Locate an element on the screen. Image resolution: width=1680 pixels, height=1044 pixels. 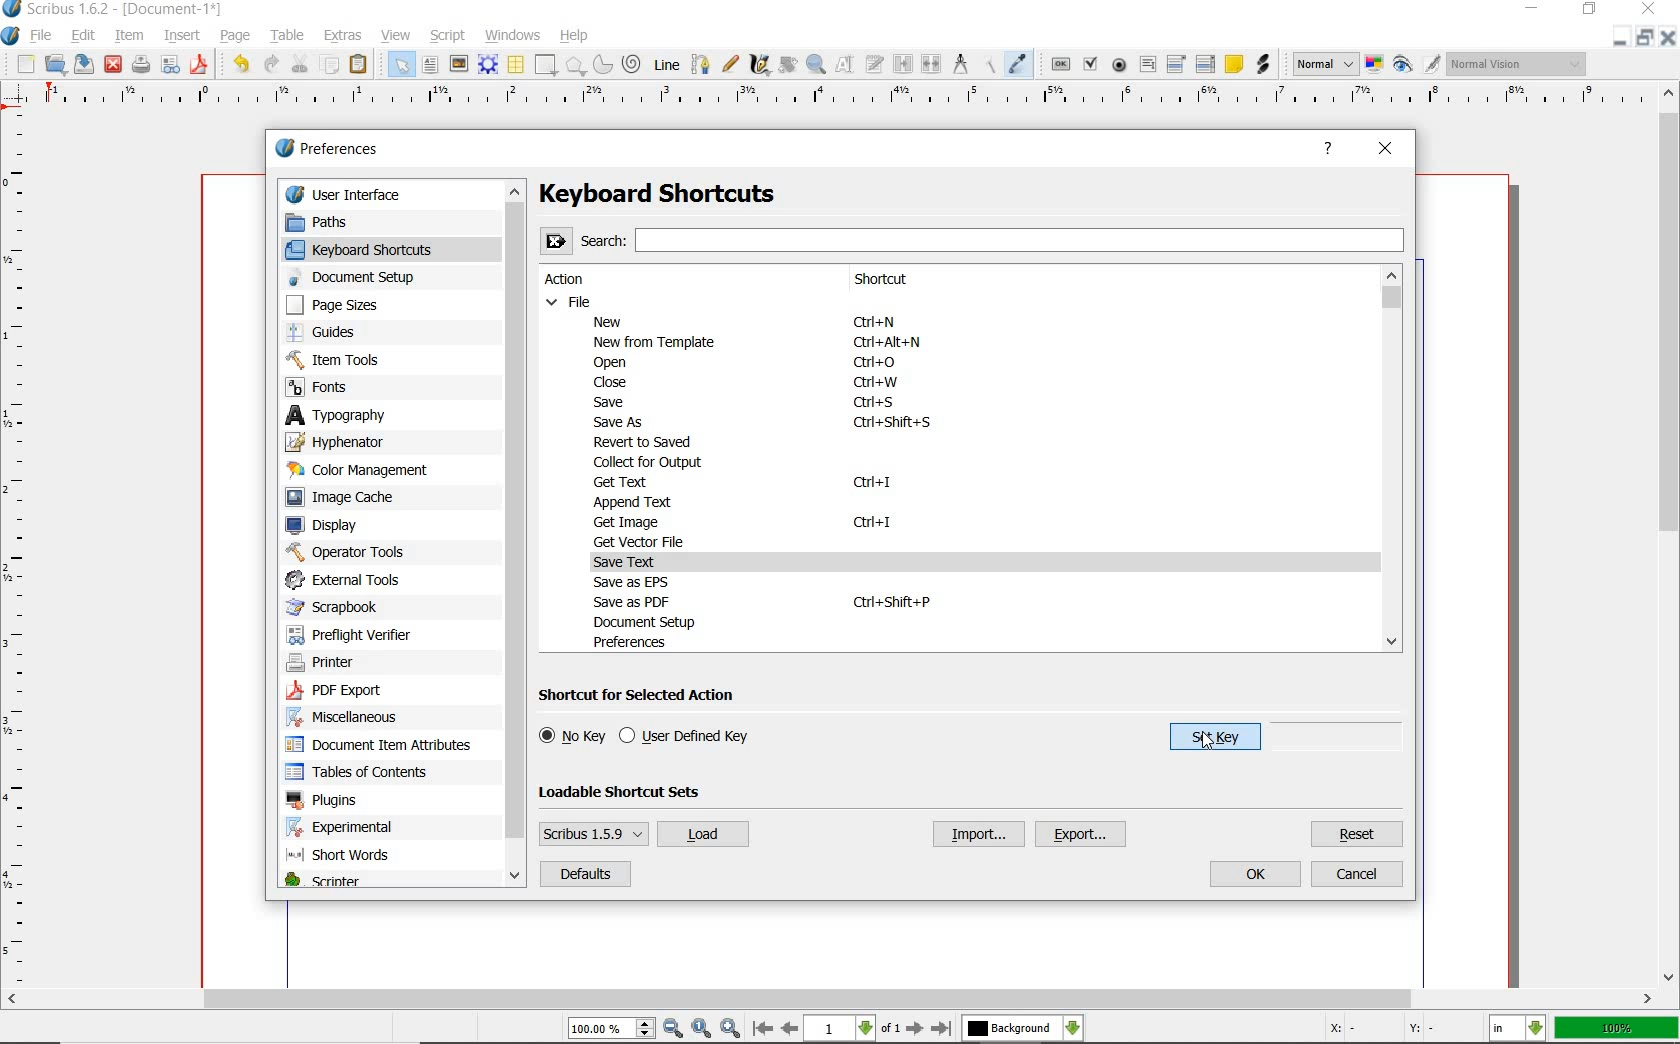
default is located at coordinates (584, 875).